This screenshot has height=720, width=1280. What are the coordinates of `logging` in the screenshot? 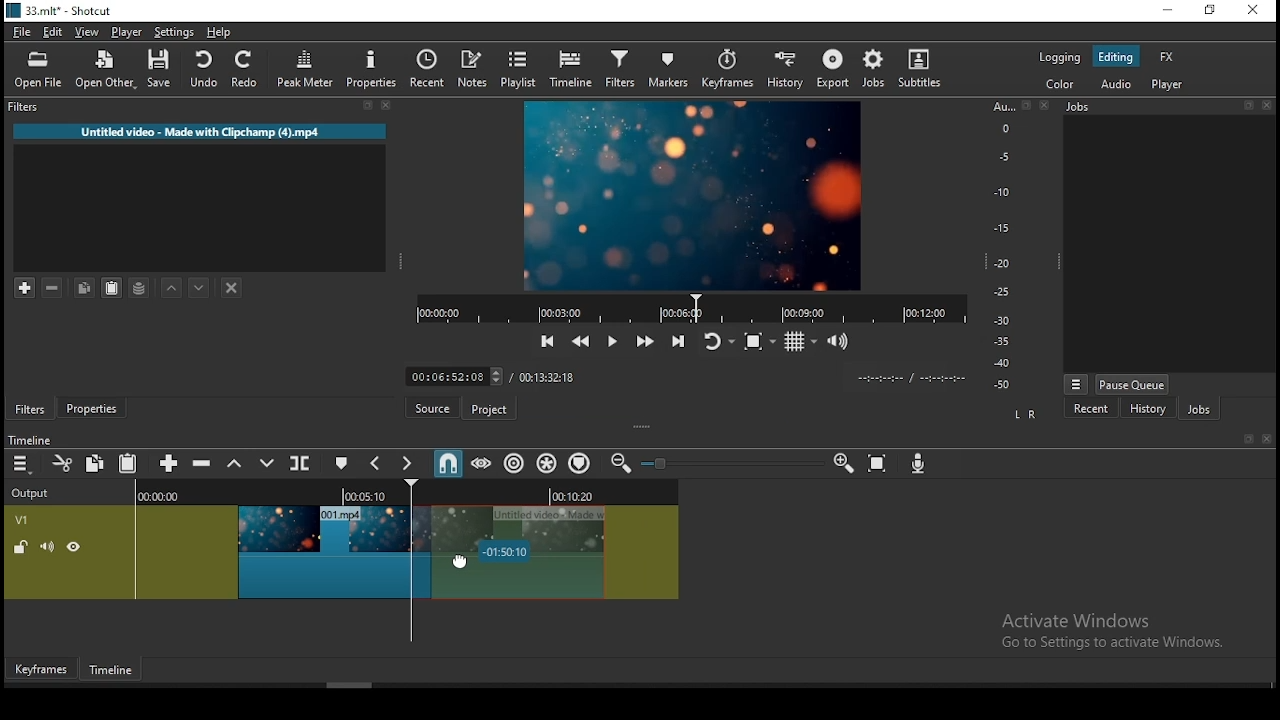 It's located at (1055, 56).